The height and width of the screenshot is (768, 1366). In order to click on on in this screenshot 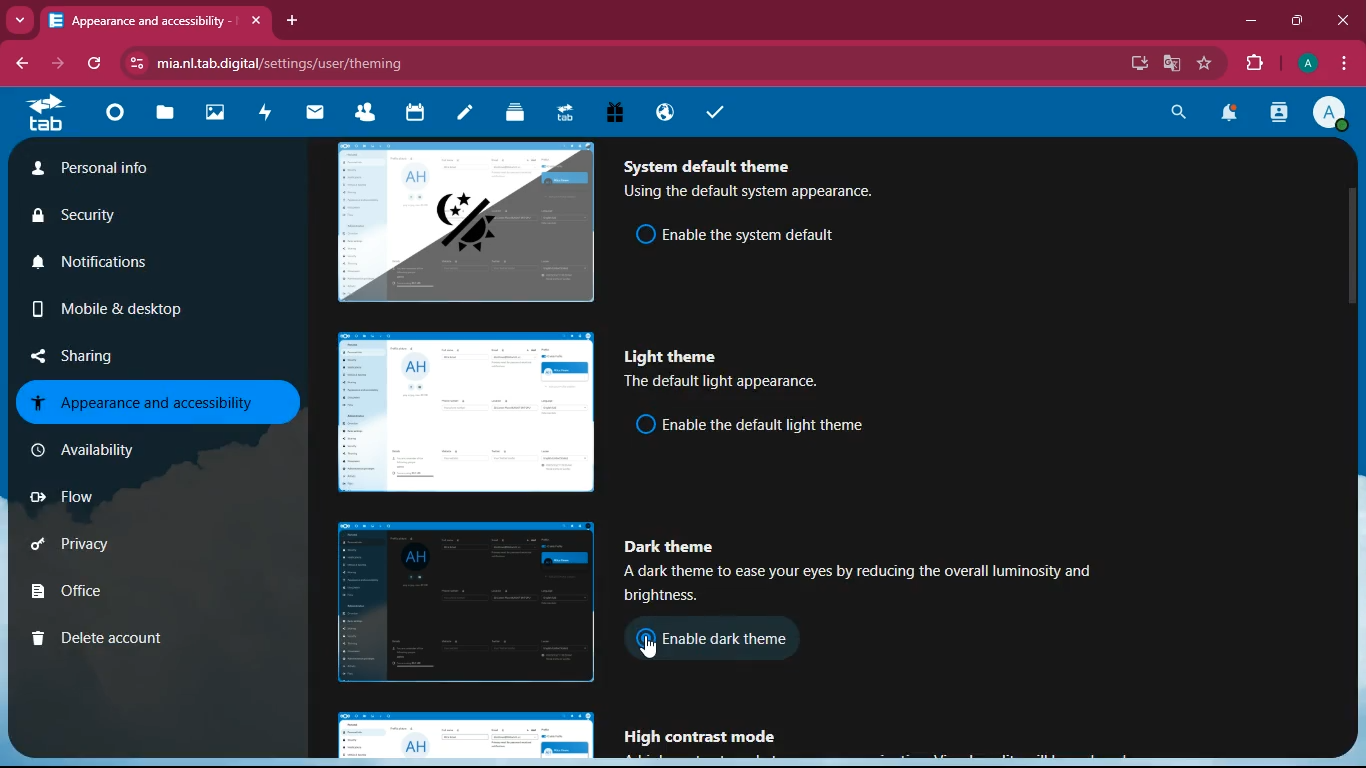, I will do `click(647, 233)`.